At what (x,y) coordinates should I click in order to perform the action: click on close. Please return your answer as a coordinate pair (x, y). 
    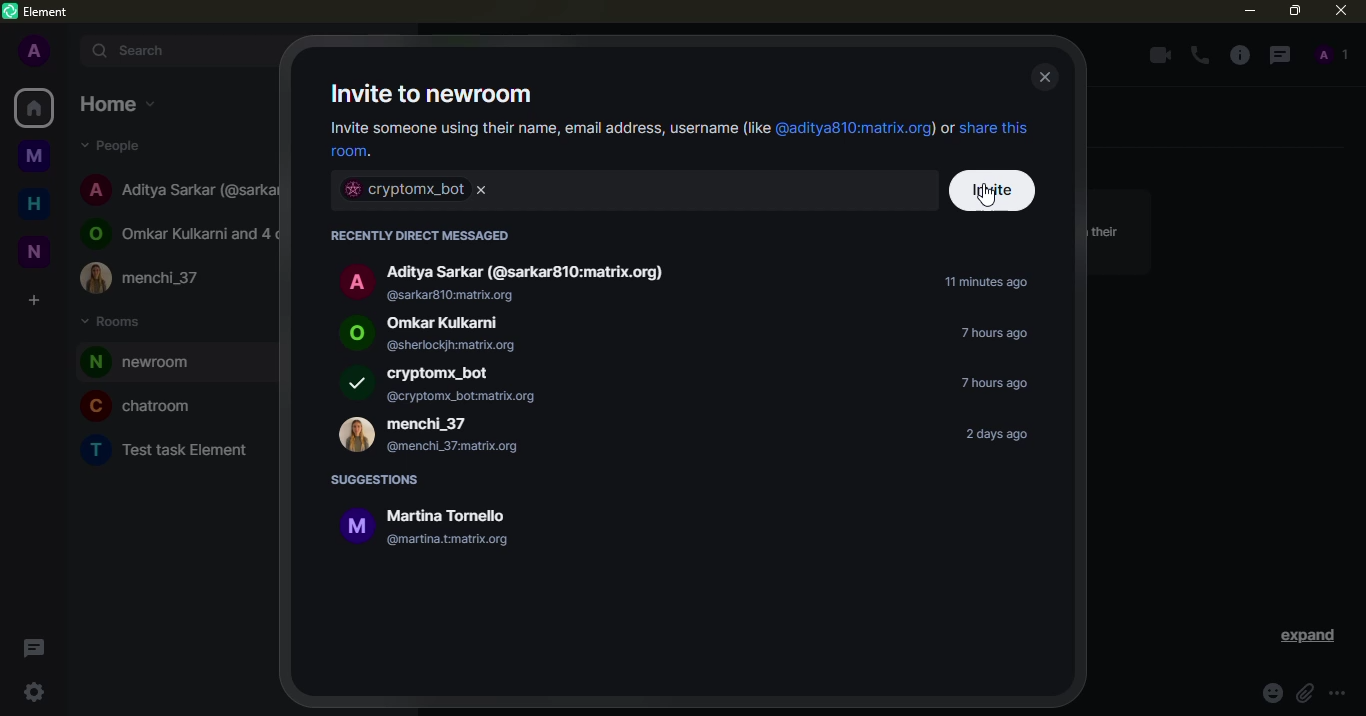
    Looking at the image, I should click on (1341, 13).